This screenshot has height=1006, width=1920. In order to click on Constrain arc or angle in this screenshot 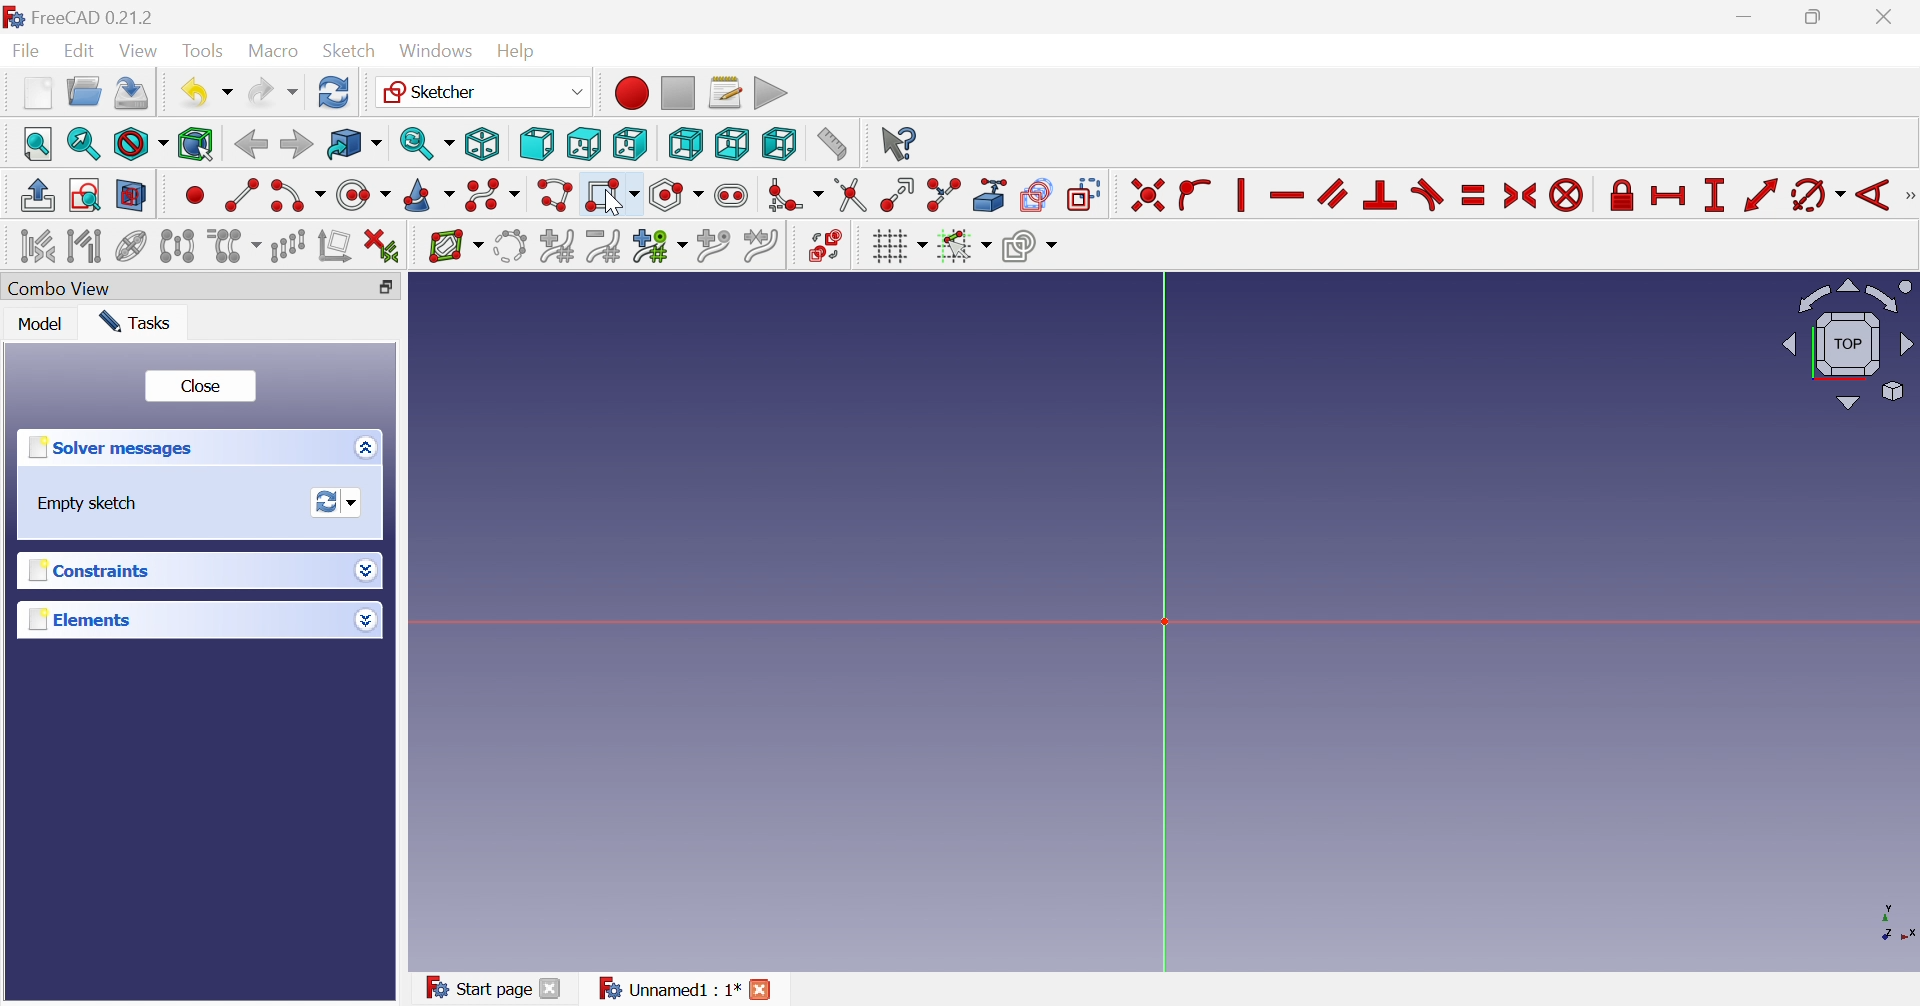, I will do `click(1819, 196)`.